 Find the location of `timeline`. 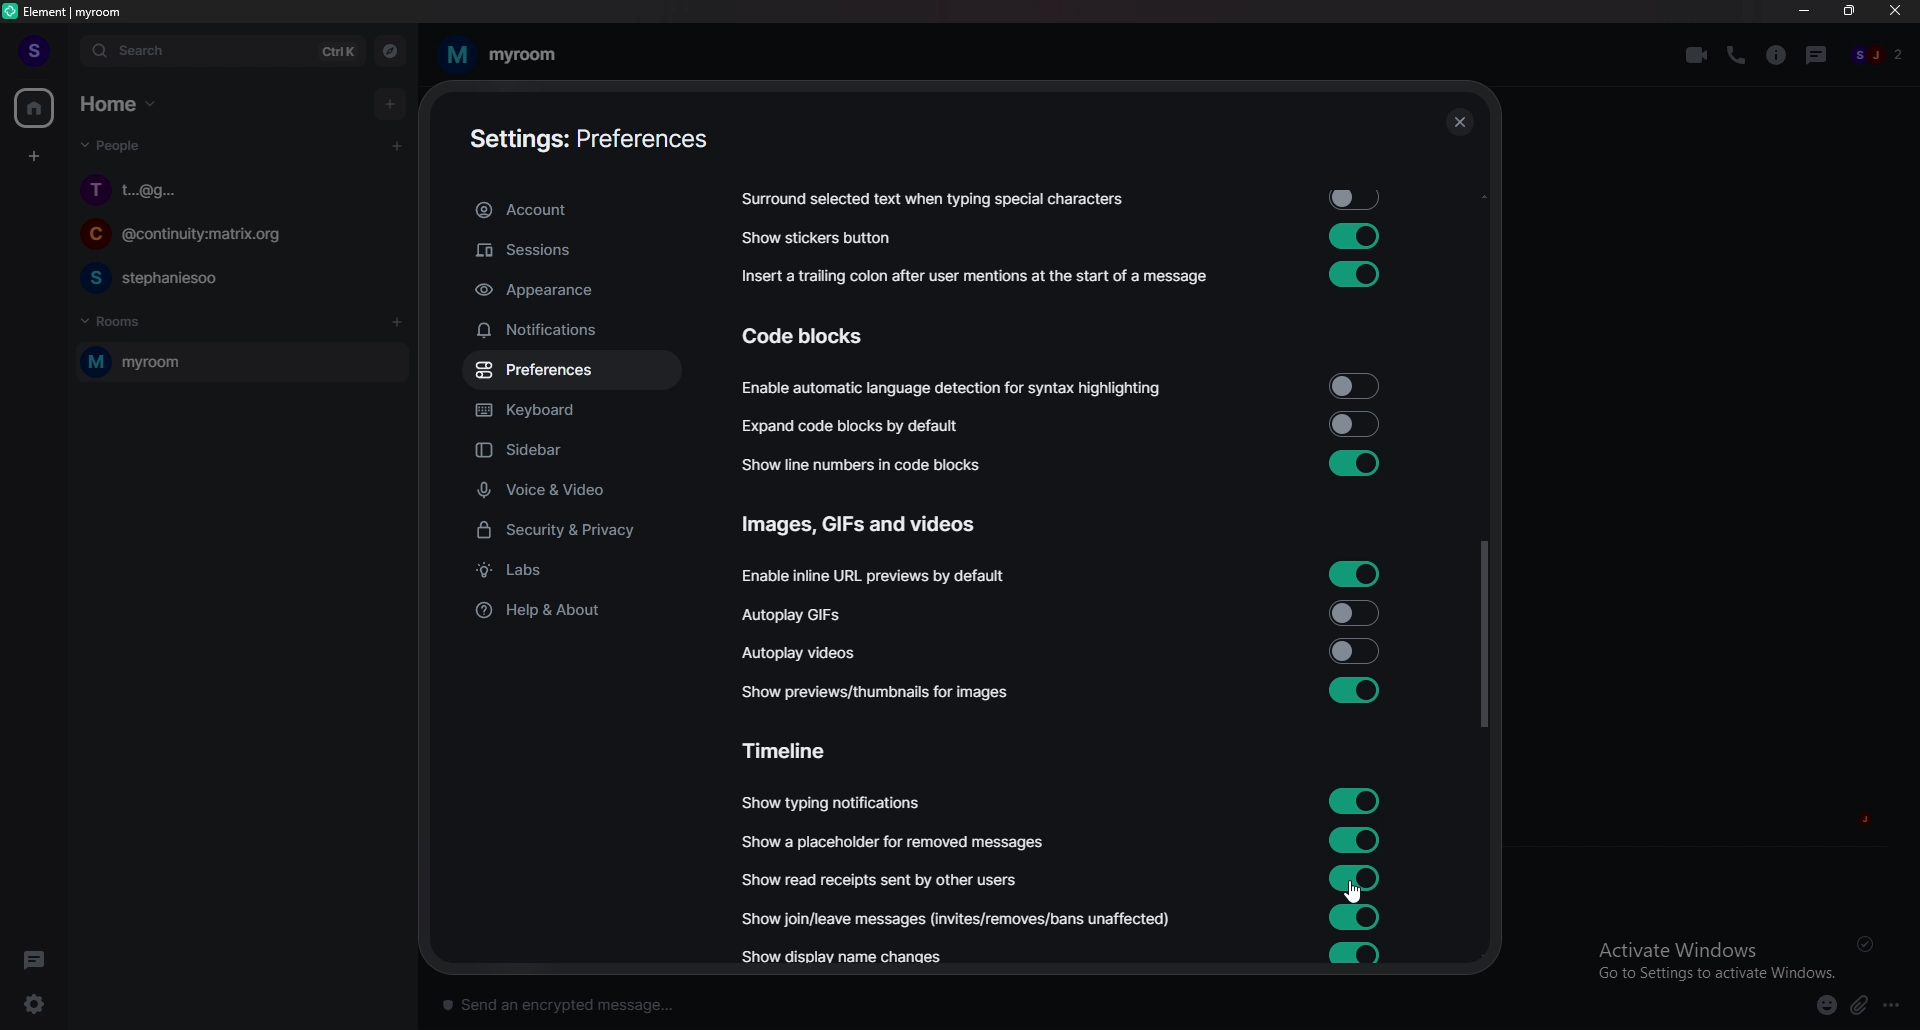

timeline is located at coordinates (795, 749).